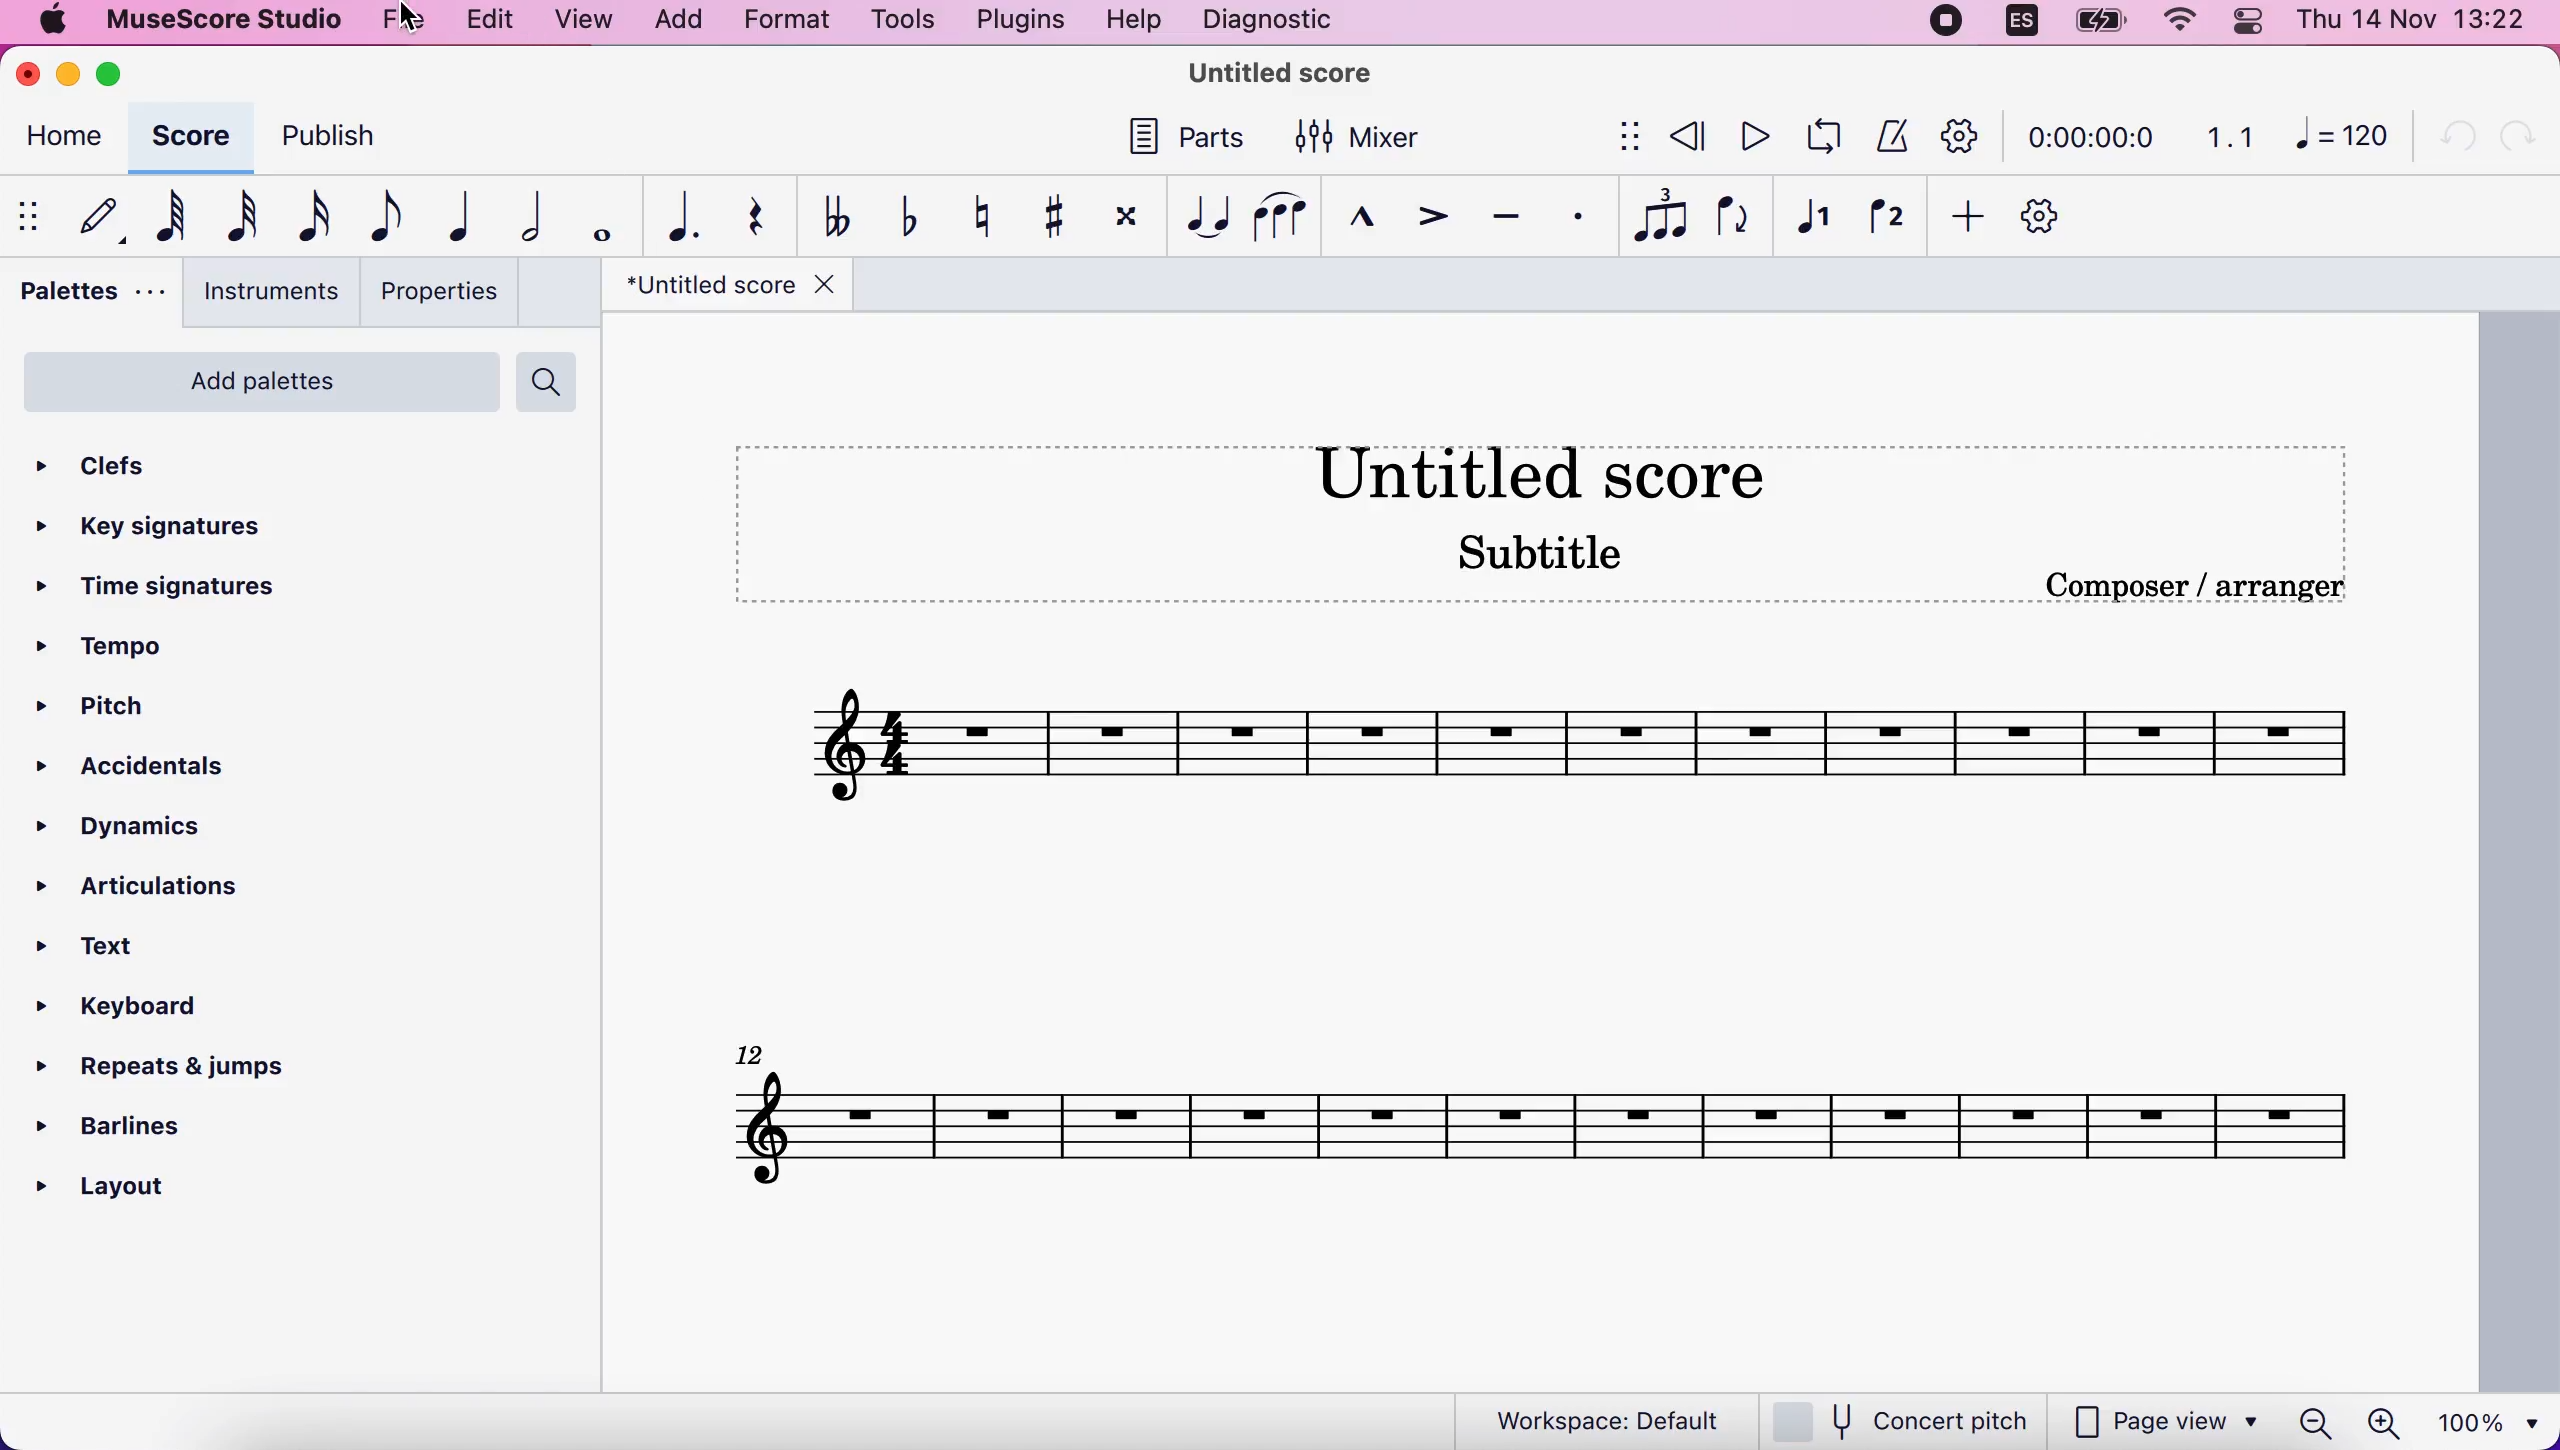 Image resolution: width=2560 pixels, height=1450 pixels. I want to click on redo, so click(2517, 142).